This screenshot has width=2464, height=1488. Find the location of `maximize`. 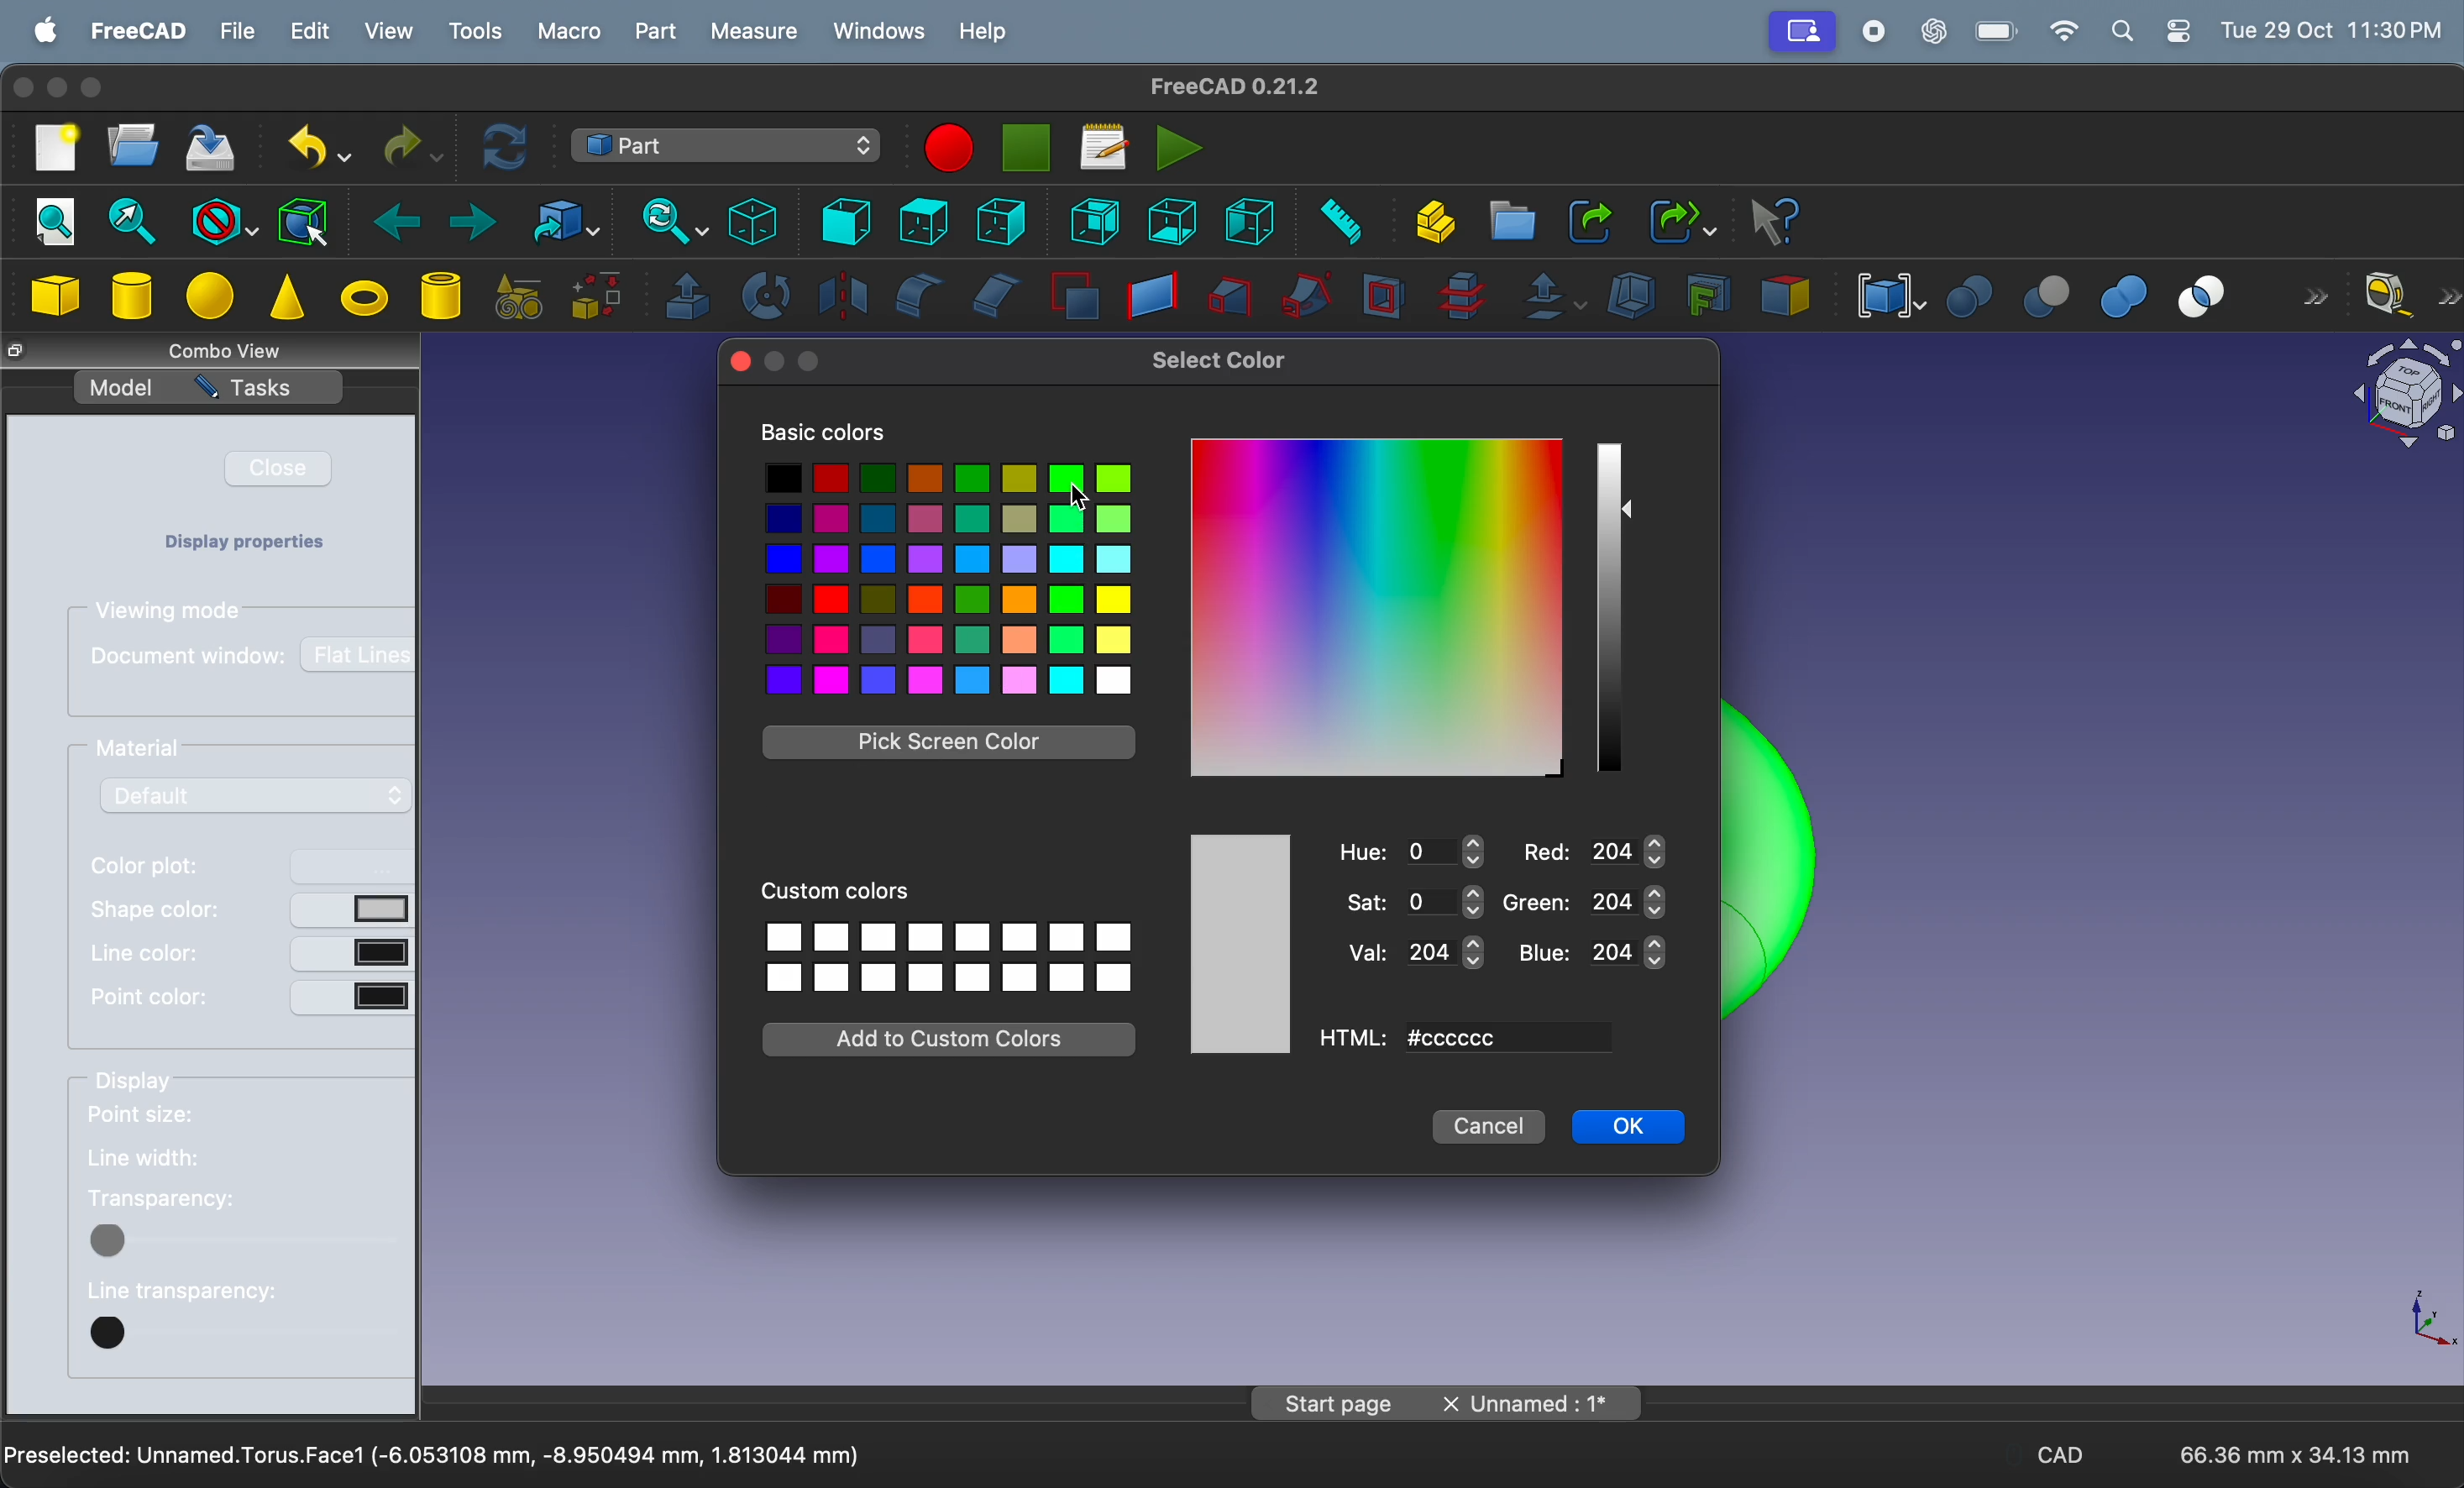

maximize is located at coordinates (809, 361).